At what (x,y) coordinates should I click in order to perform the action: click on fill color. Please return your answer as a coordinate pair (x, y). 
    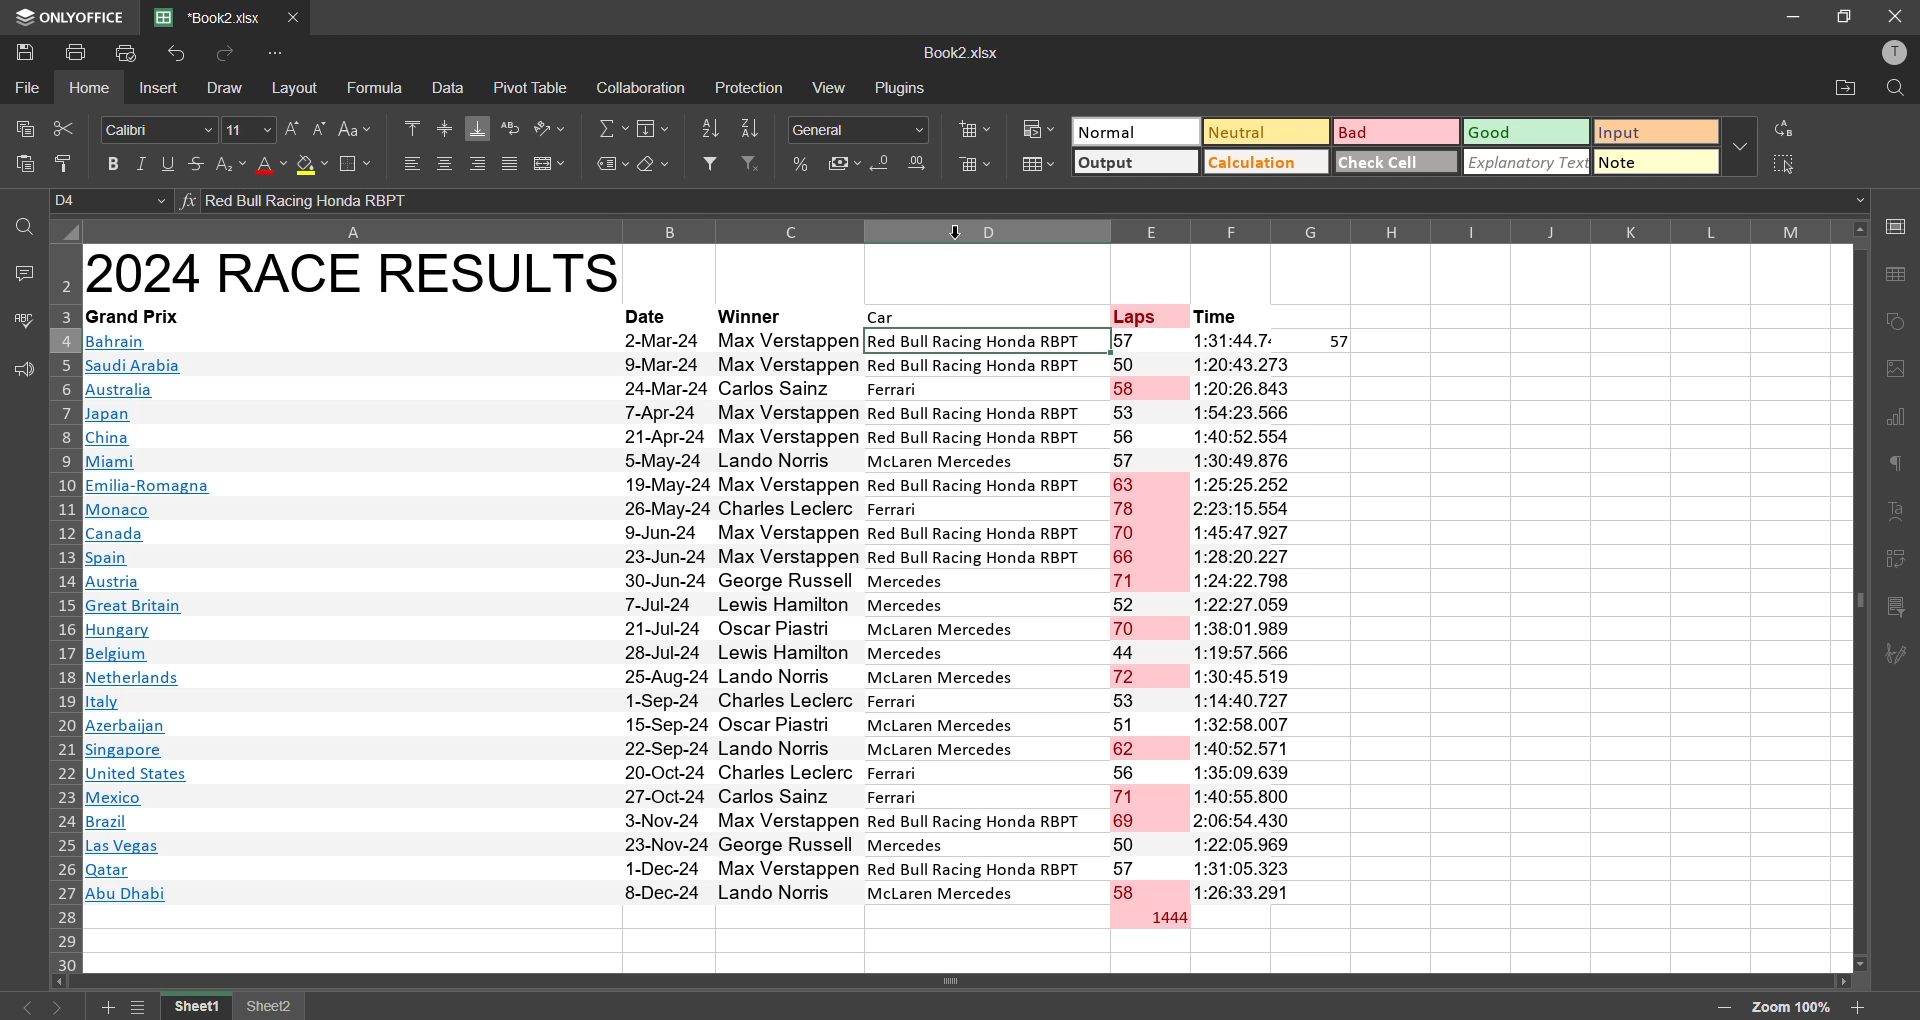
    Looking at the image, I should click on (312, 166).